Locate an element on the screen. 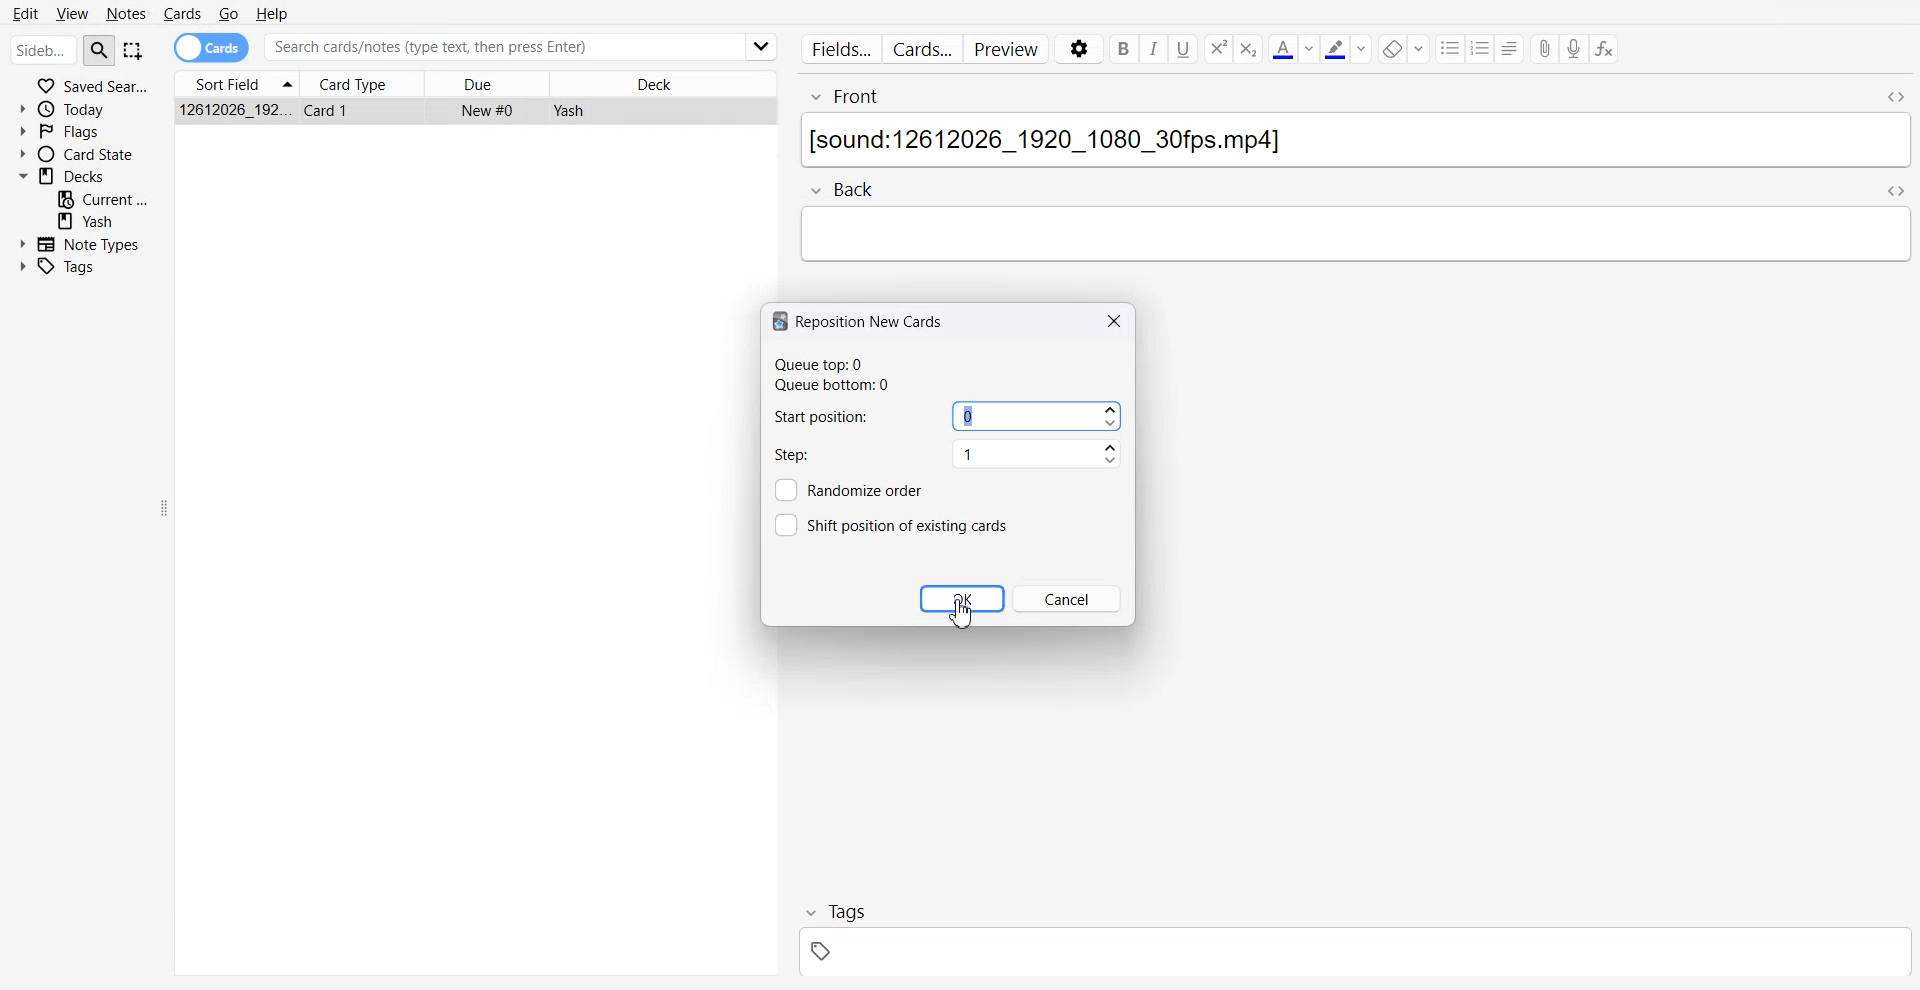  Search bar is located at coordinates (43, 52).